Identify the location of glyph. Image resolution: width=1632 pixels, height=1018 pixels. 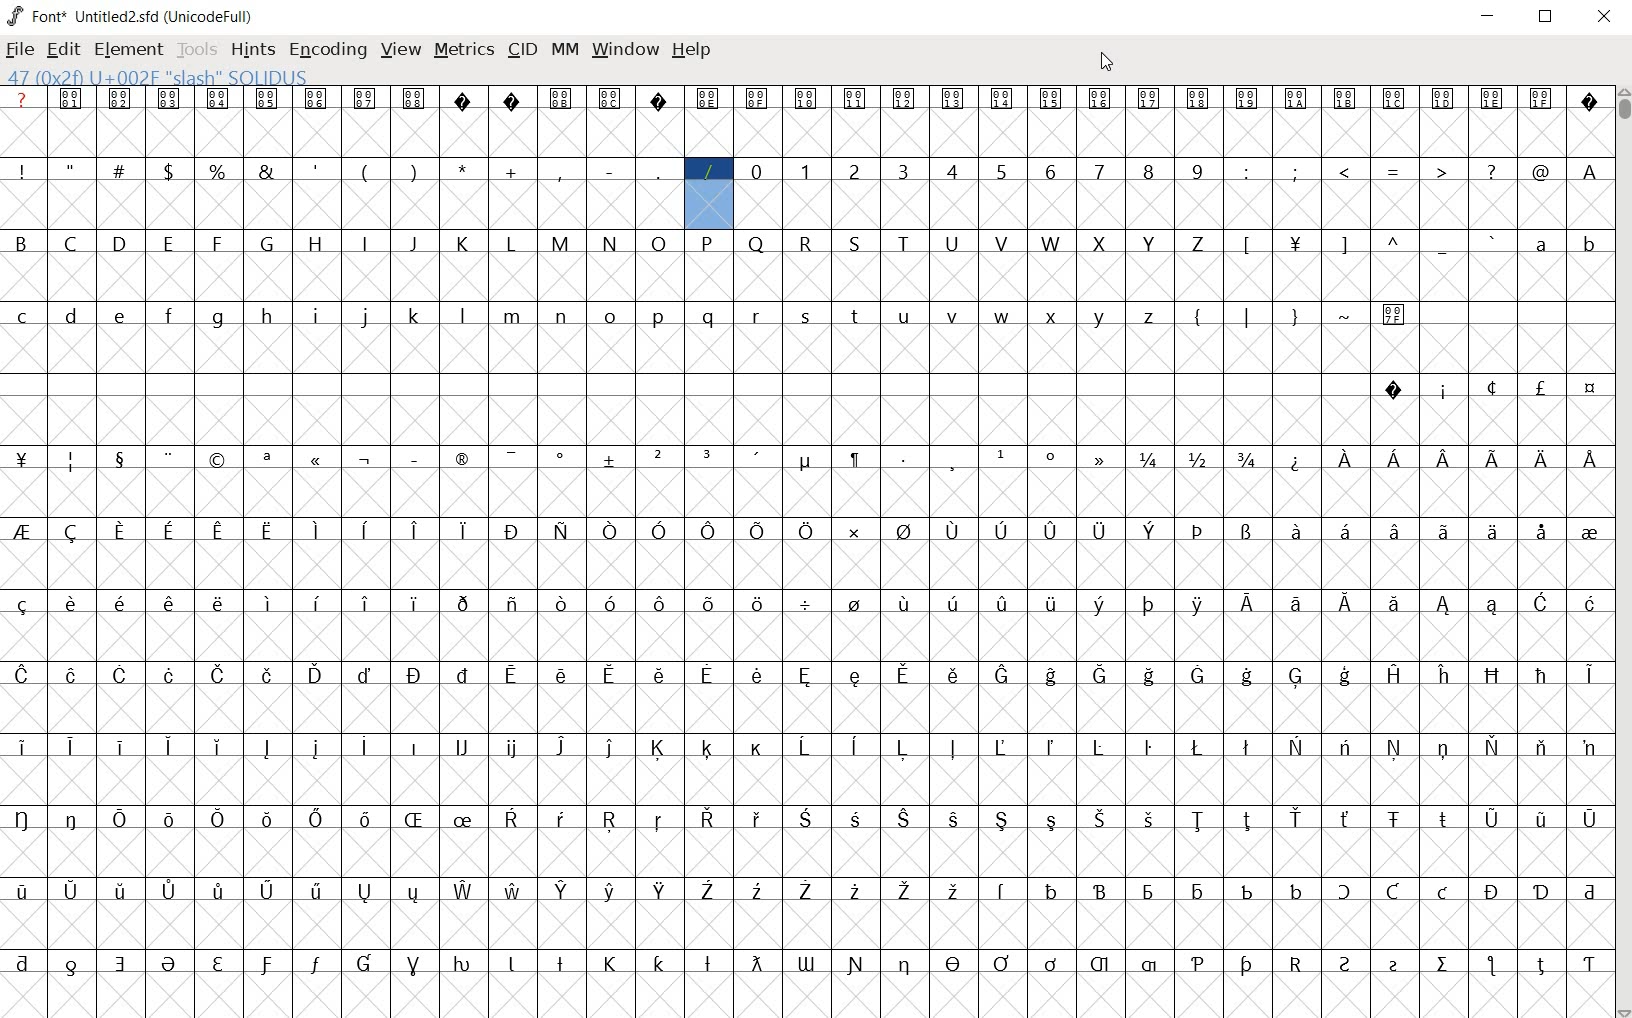
(1345, 98).